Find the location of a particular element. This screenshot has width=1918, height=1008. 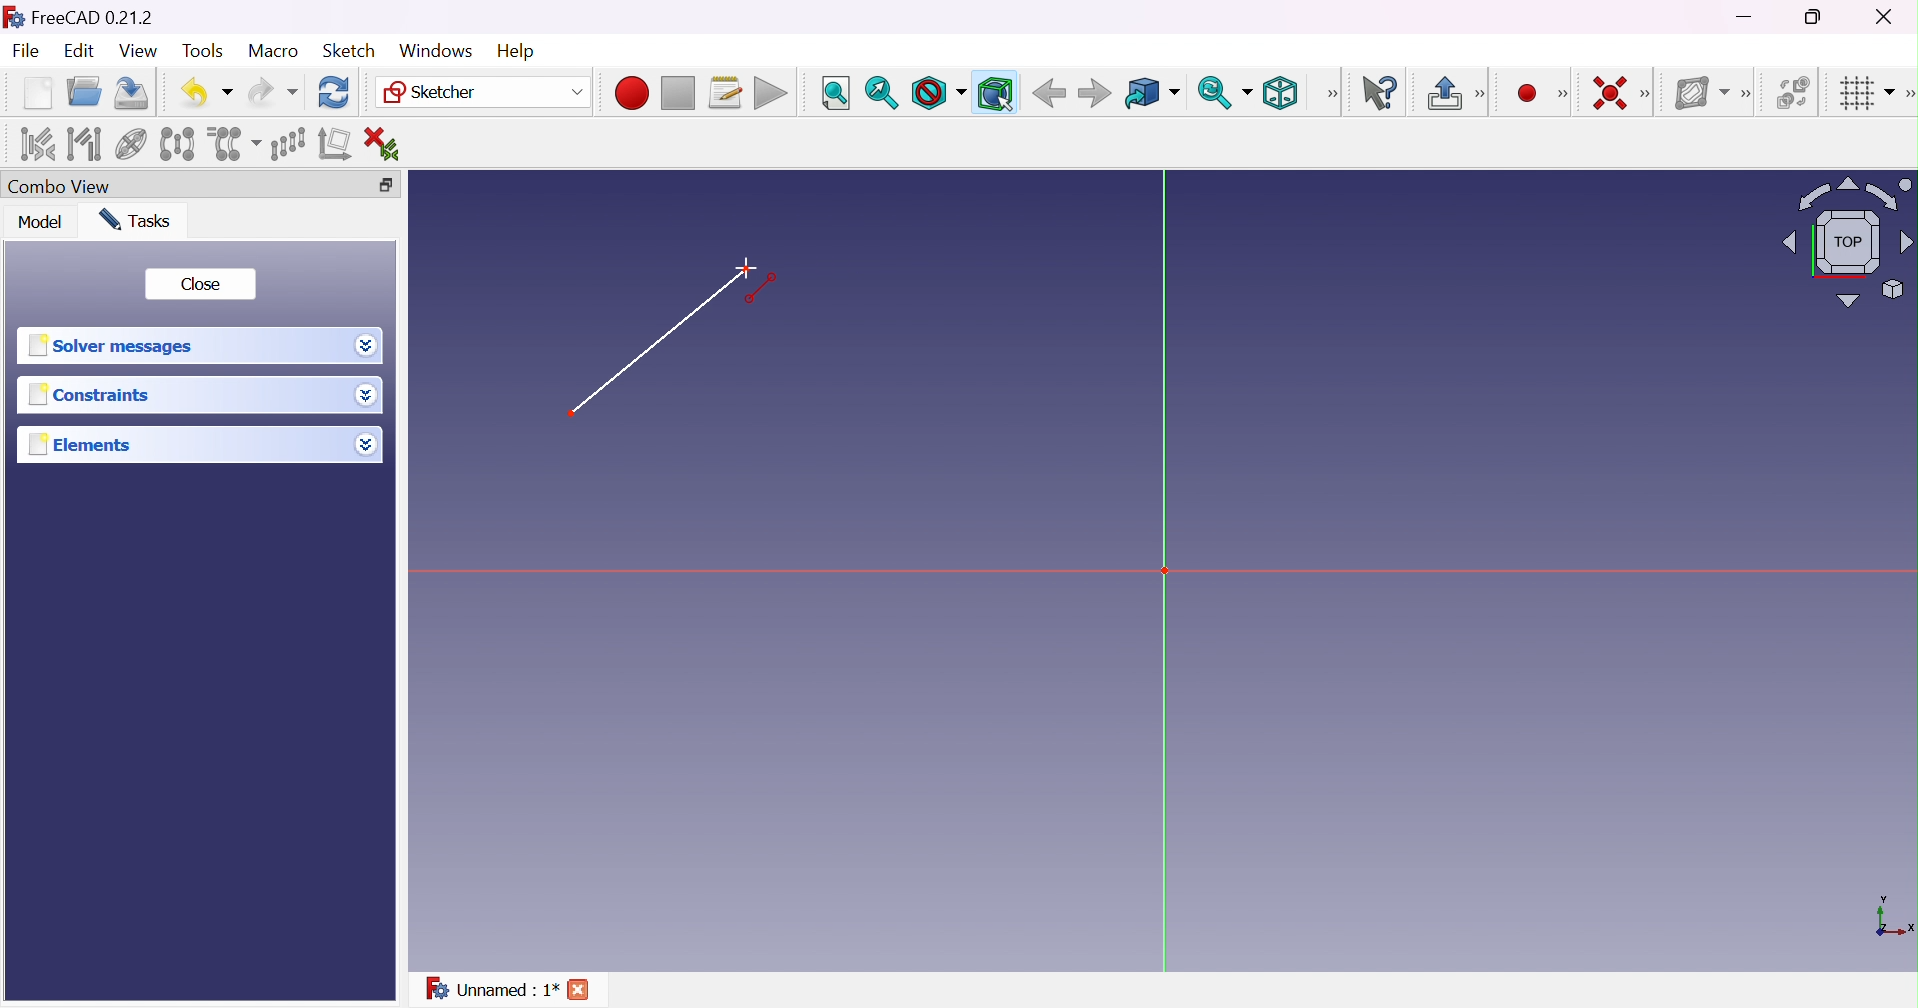

Sync view is located at coordinates (1225, 92).